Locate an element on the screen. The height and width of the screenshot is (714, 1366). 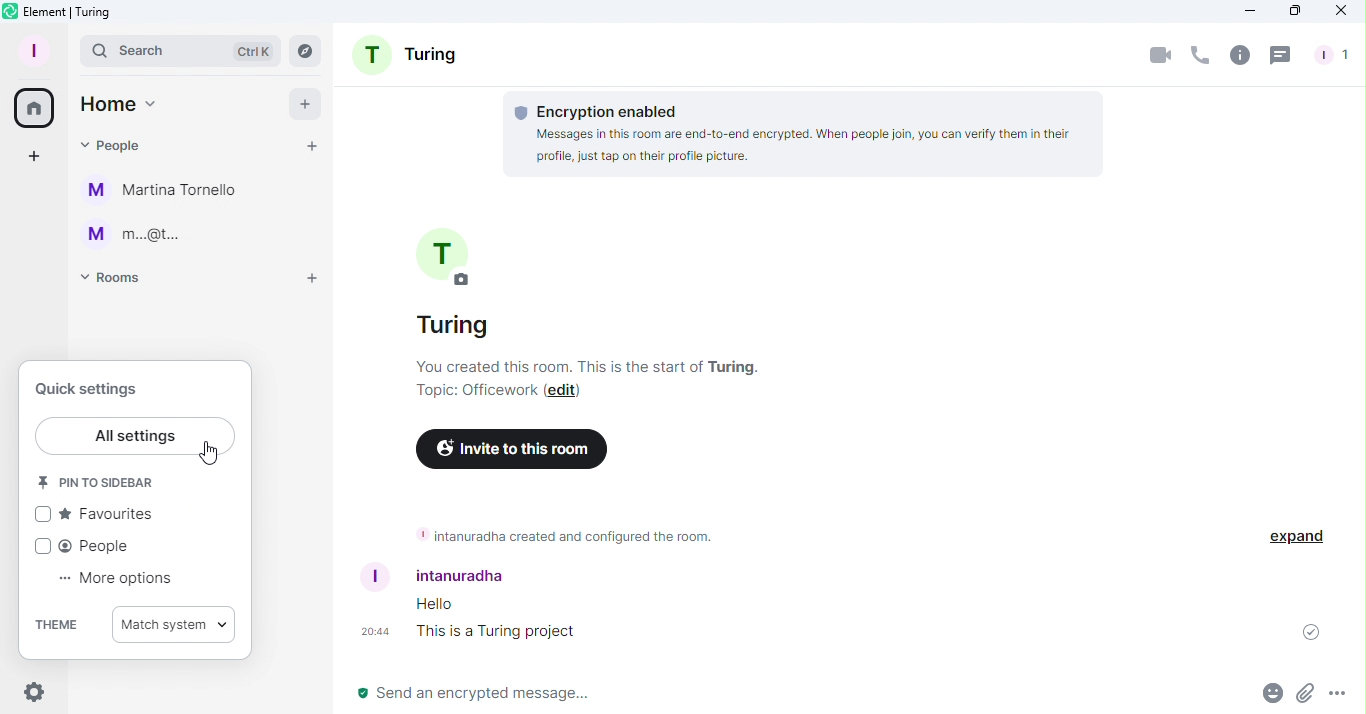
icon is located at coordinates (44, 481).